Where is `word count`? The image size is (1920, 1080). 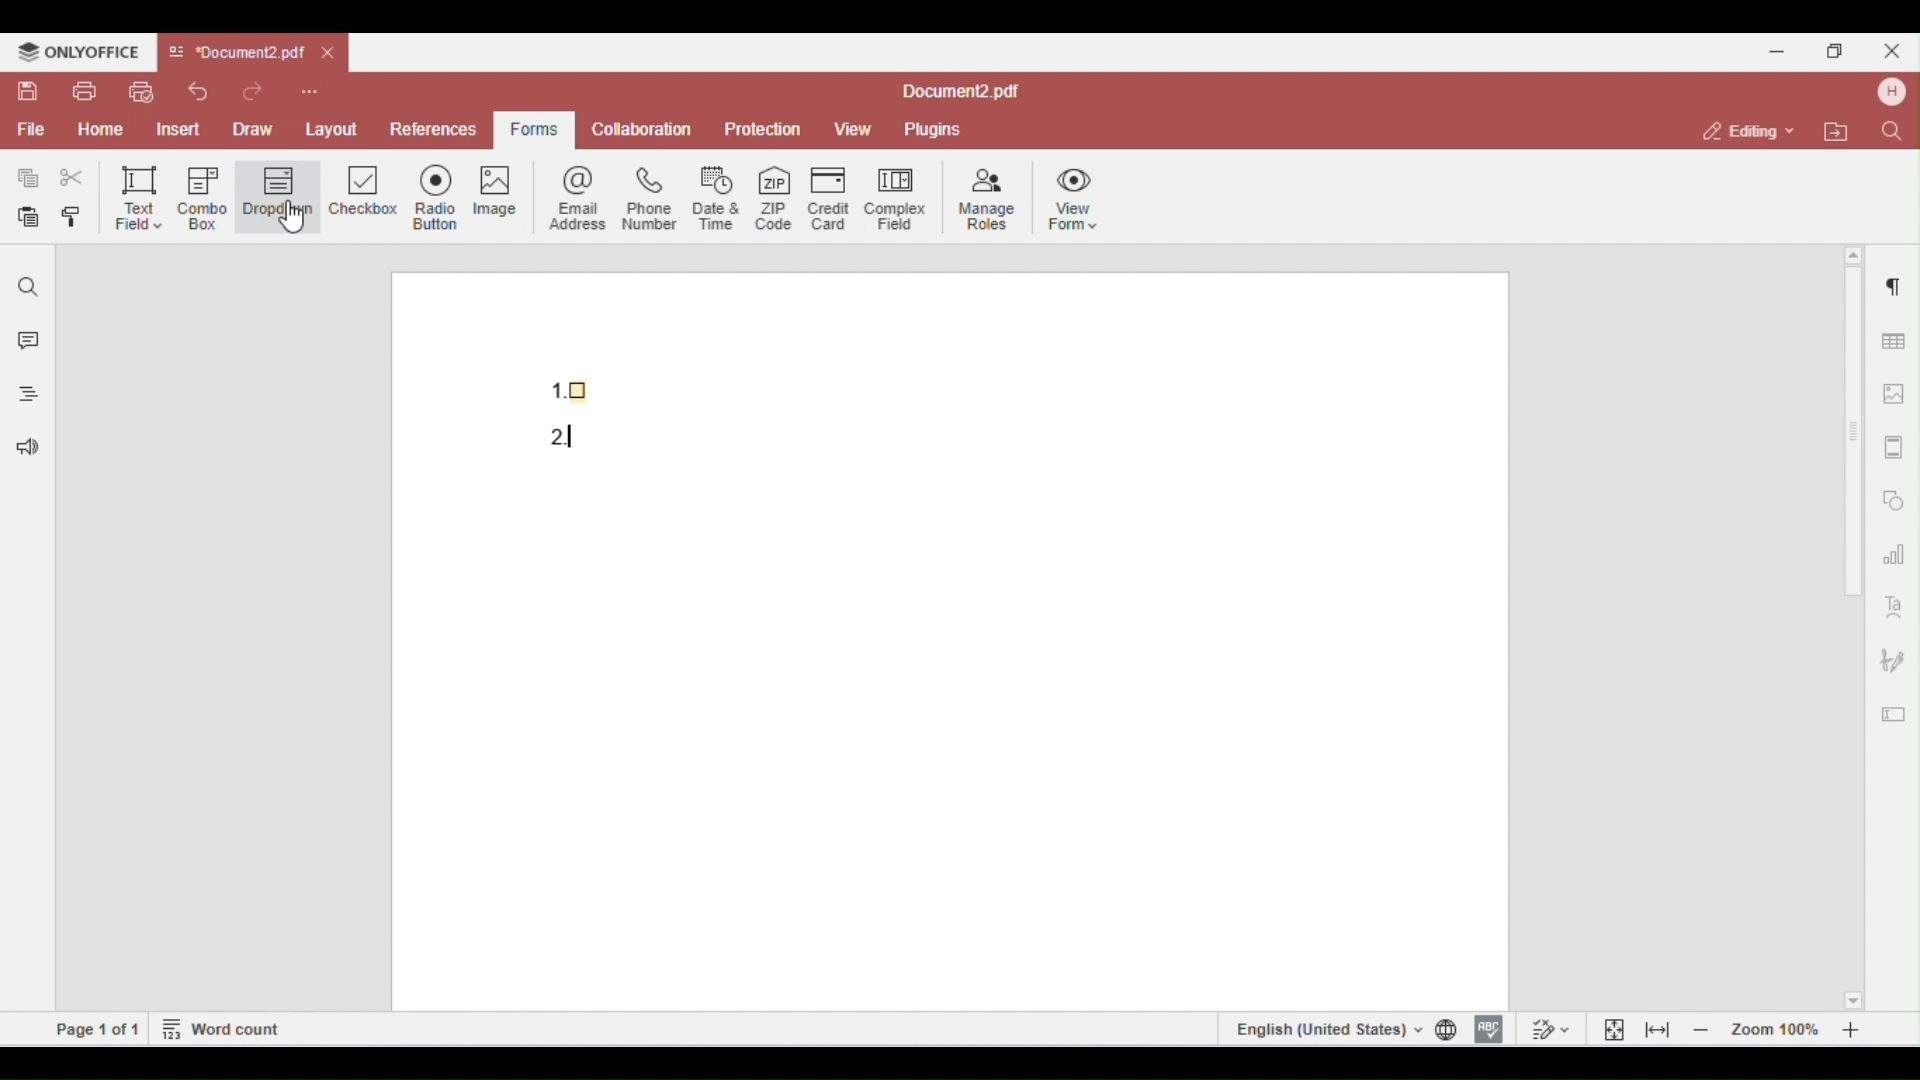
word count is located at coordinates (223, 1027).